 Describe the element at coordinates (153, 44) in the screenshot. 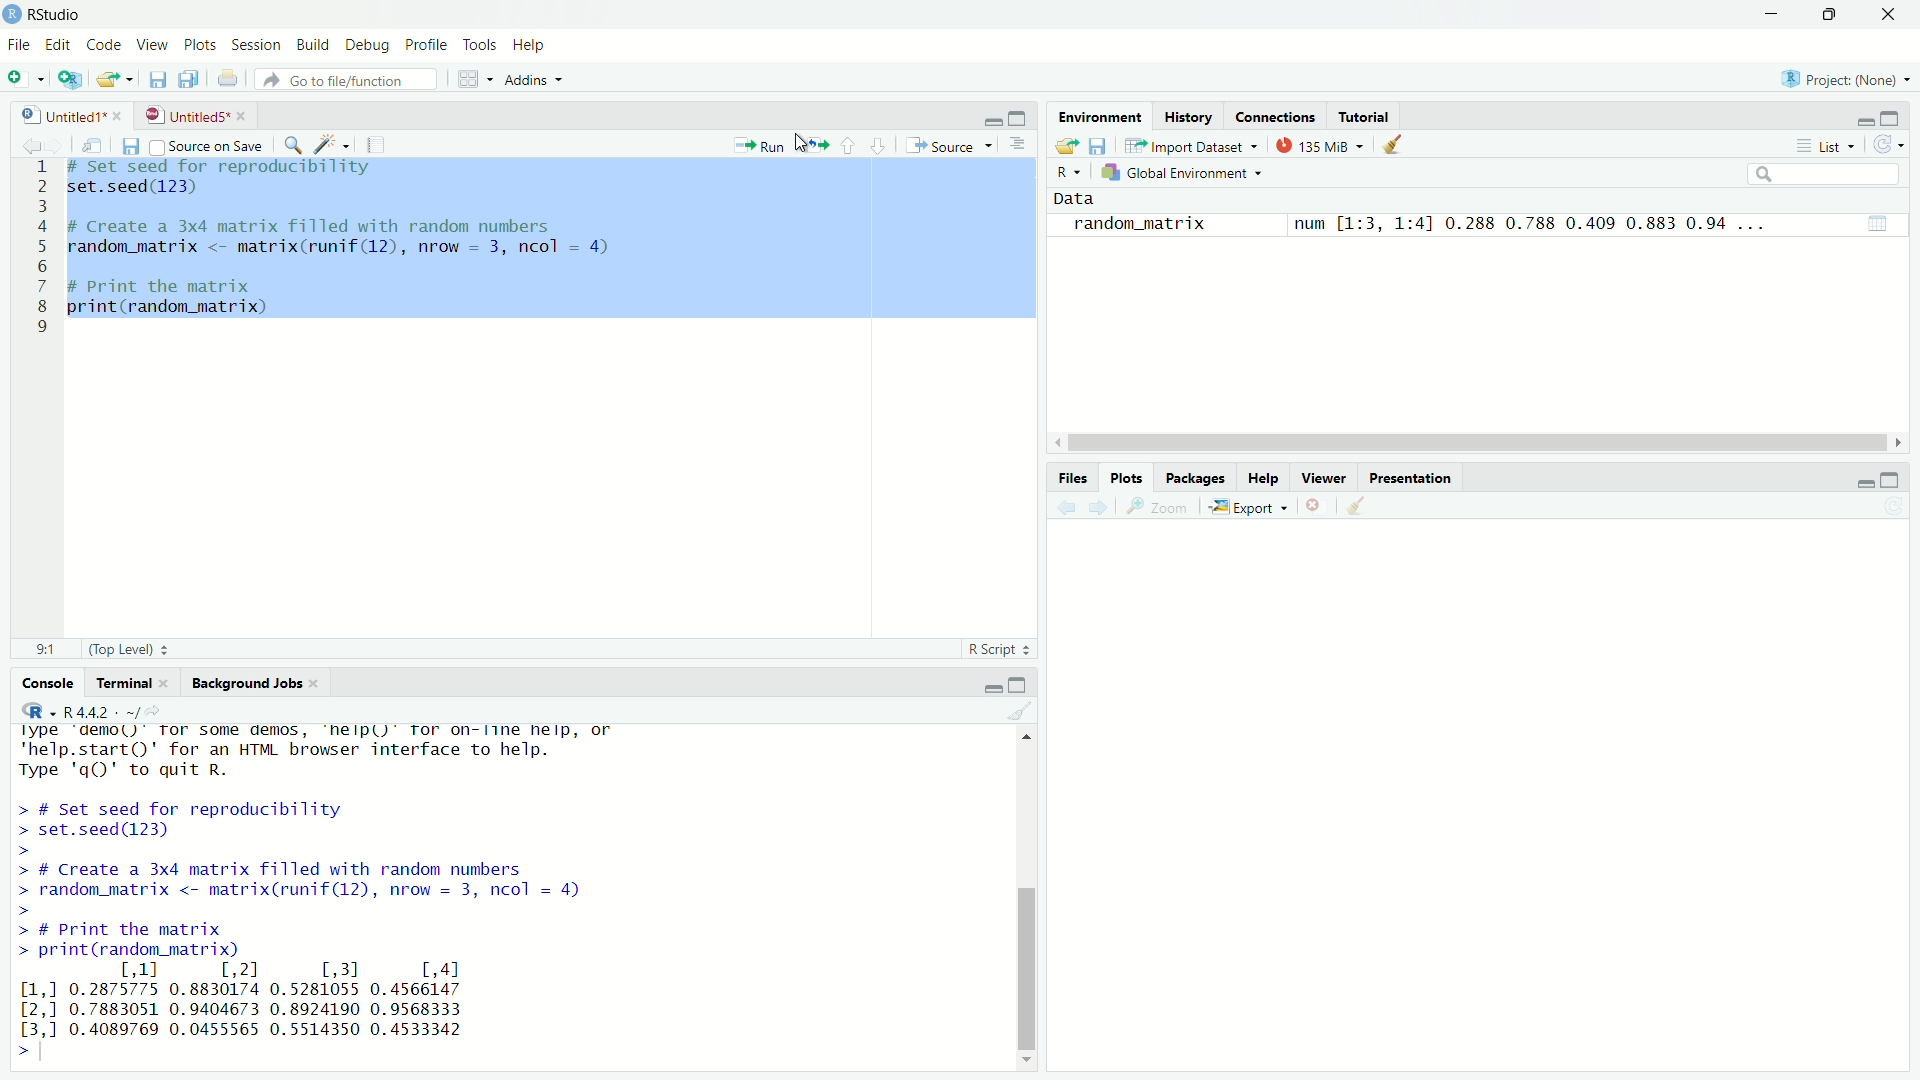

I see `View` at that location.